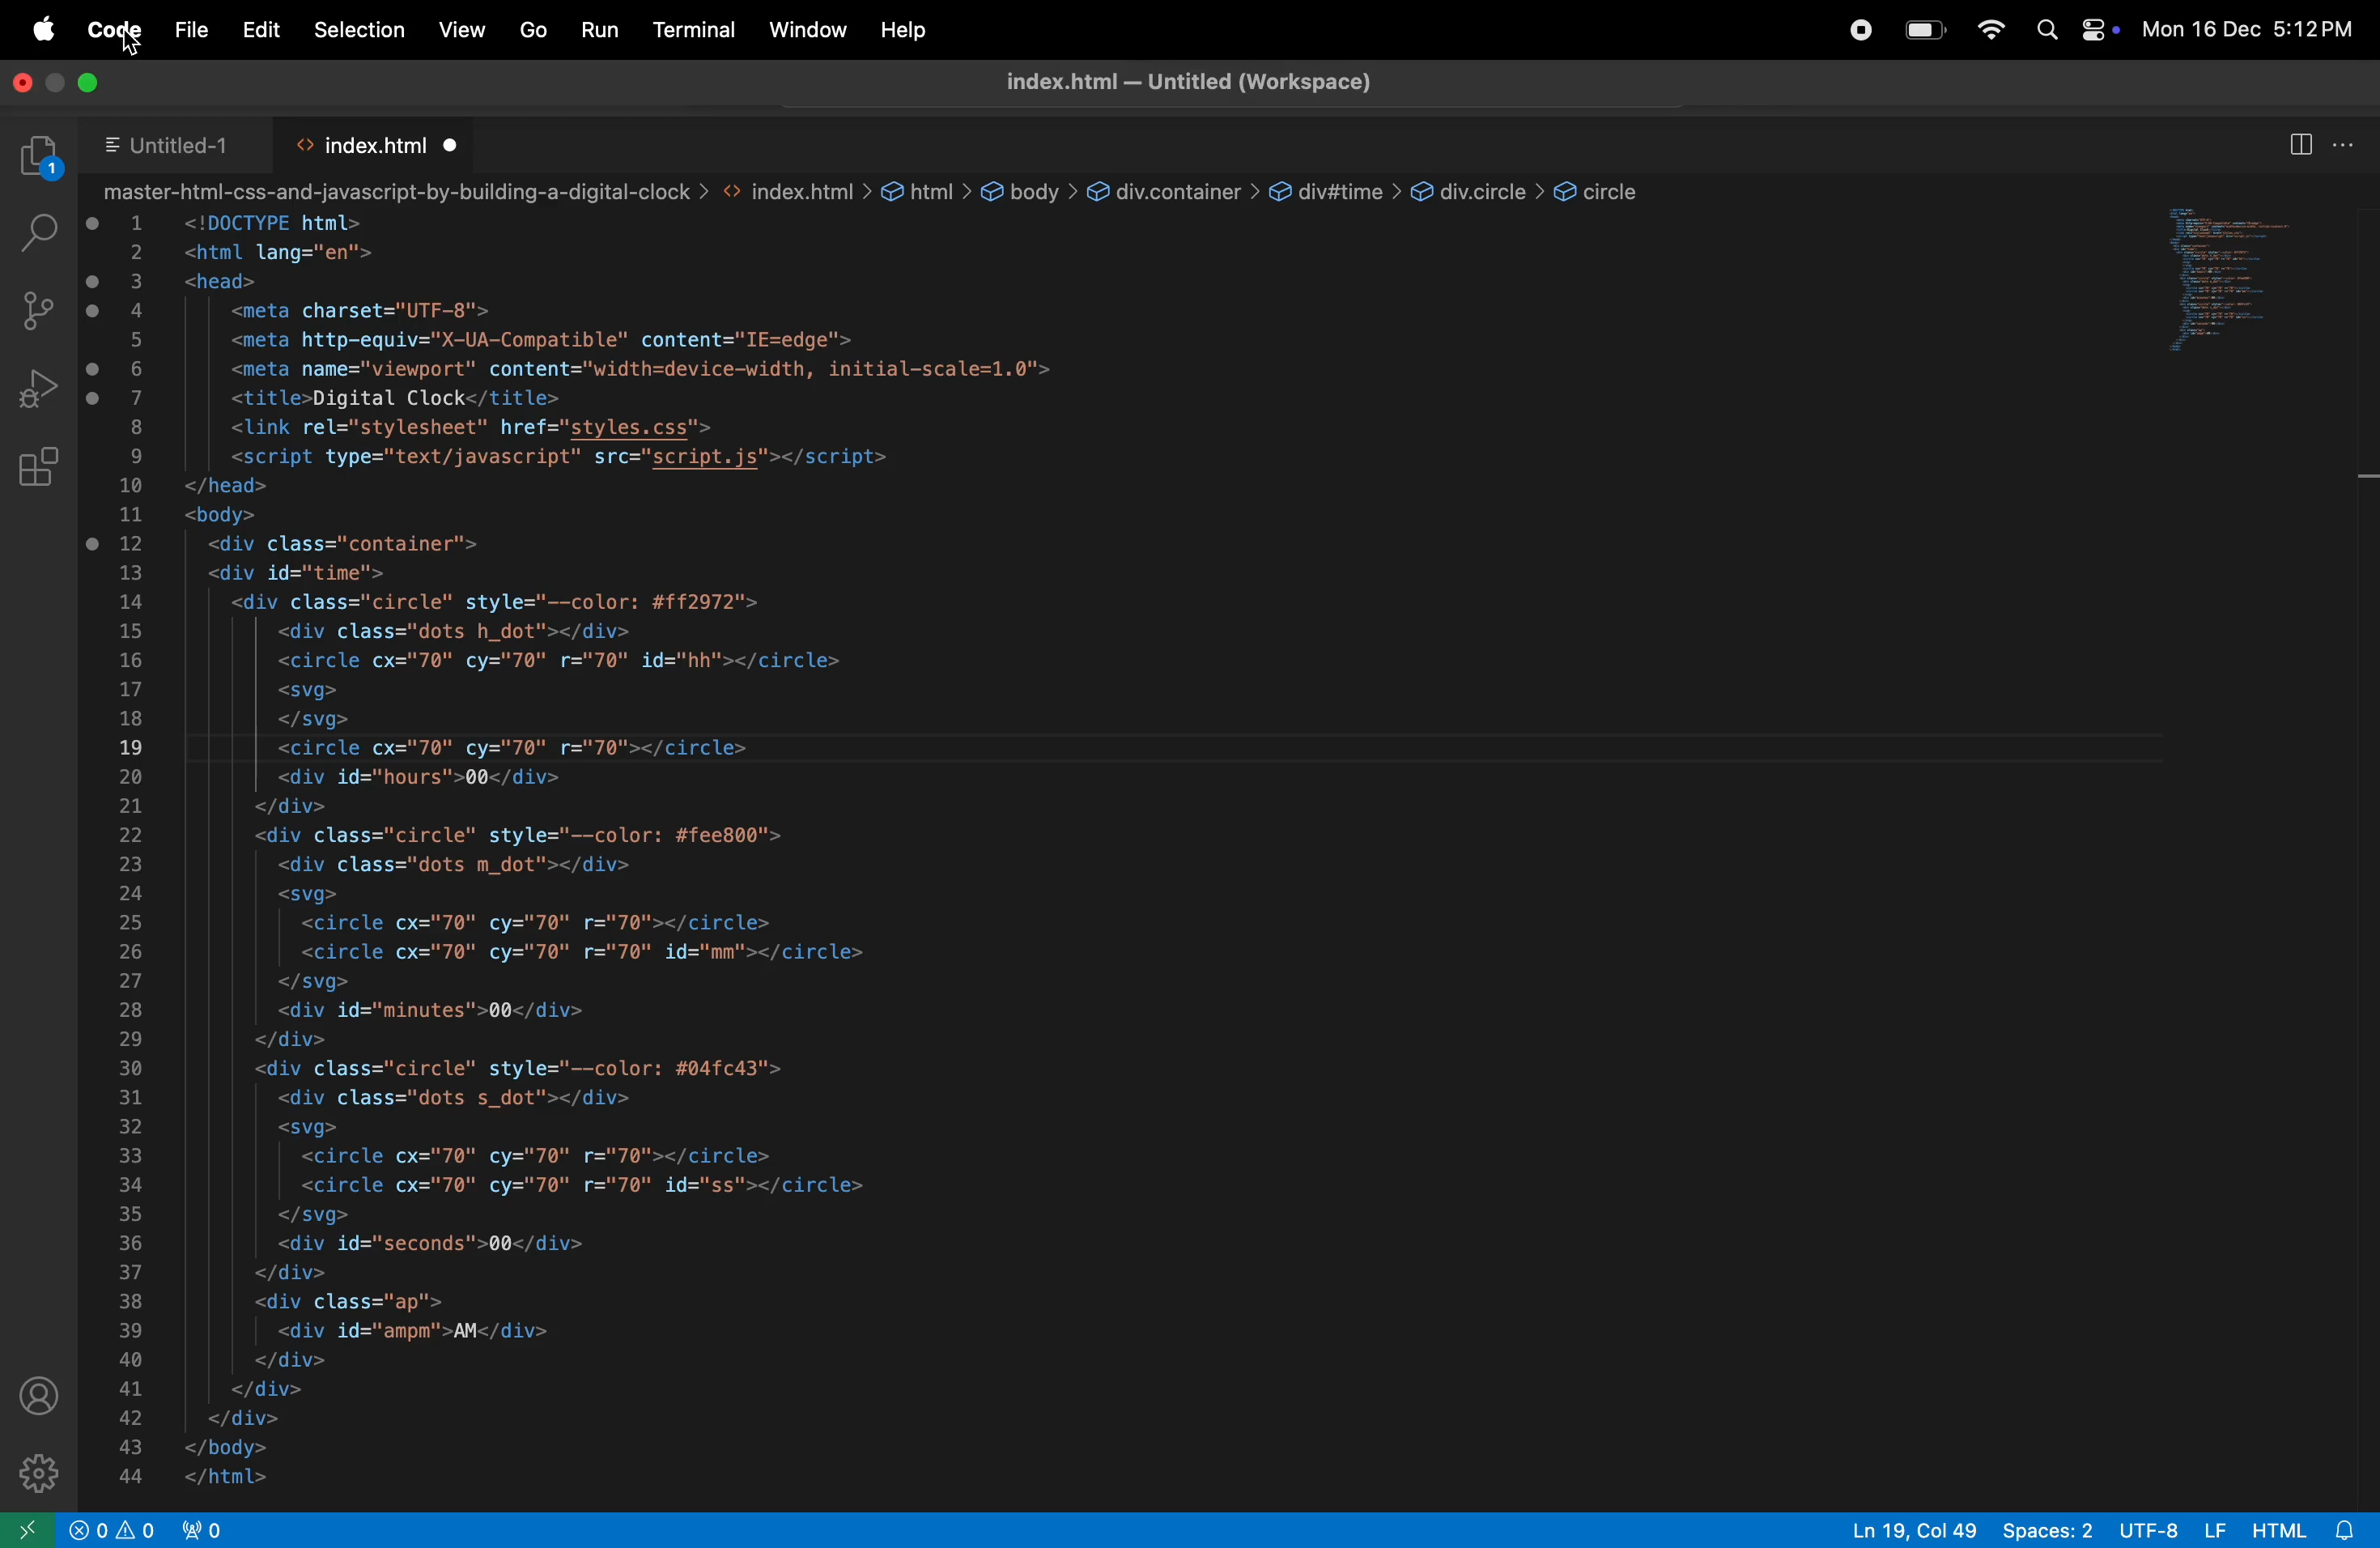 Image resolution: width=2380 pixels, height=1548 pixels. I want to click on <head>, so click(215, 282).